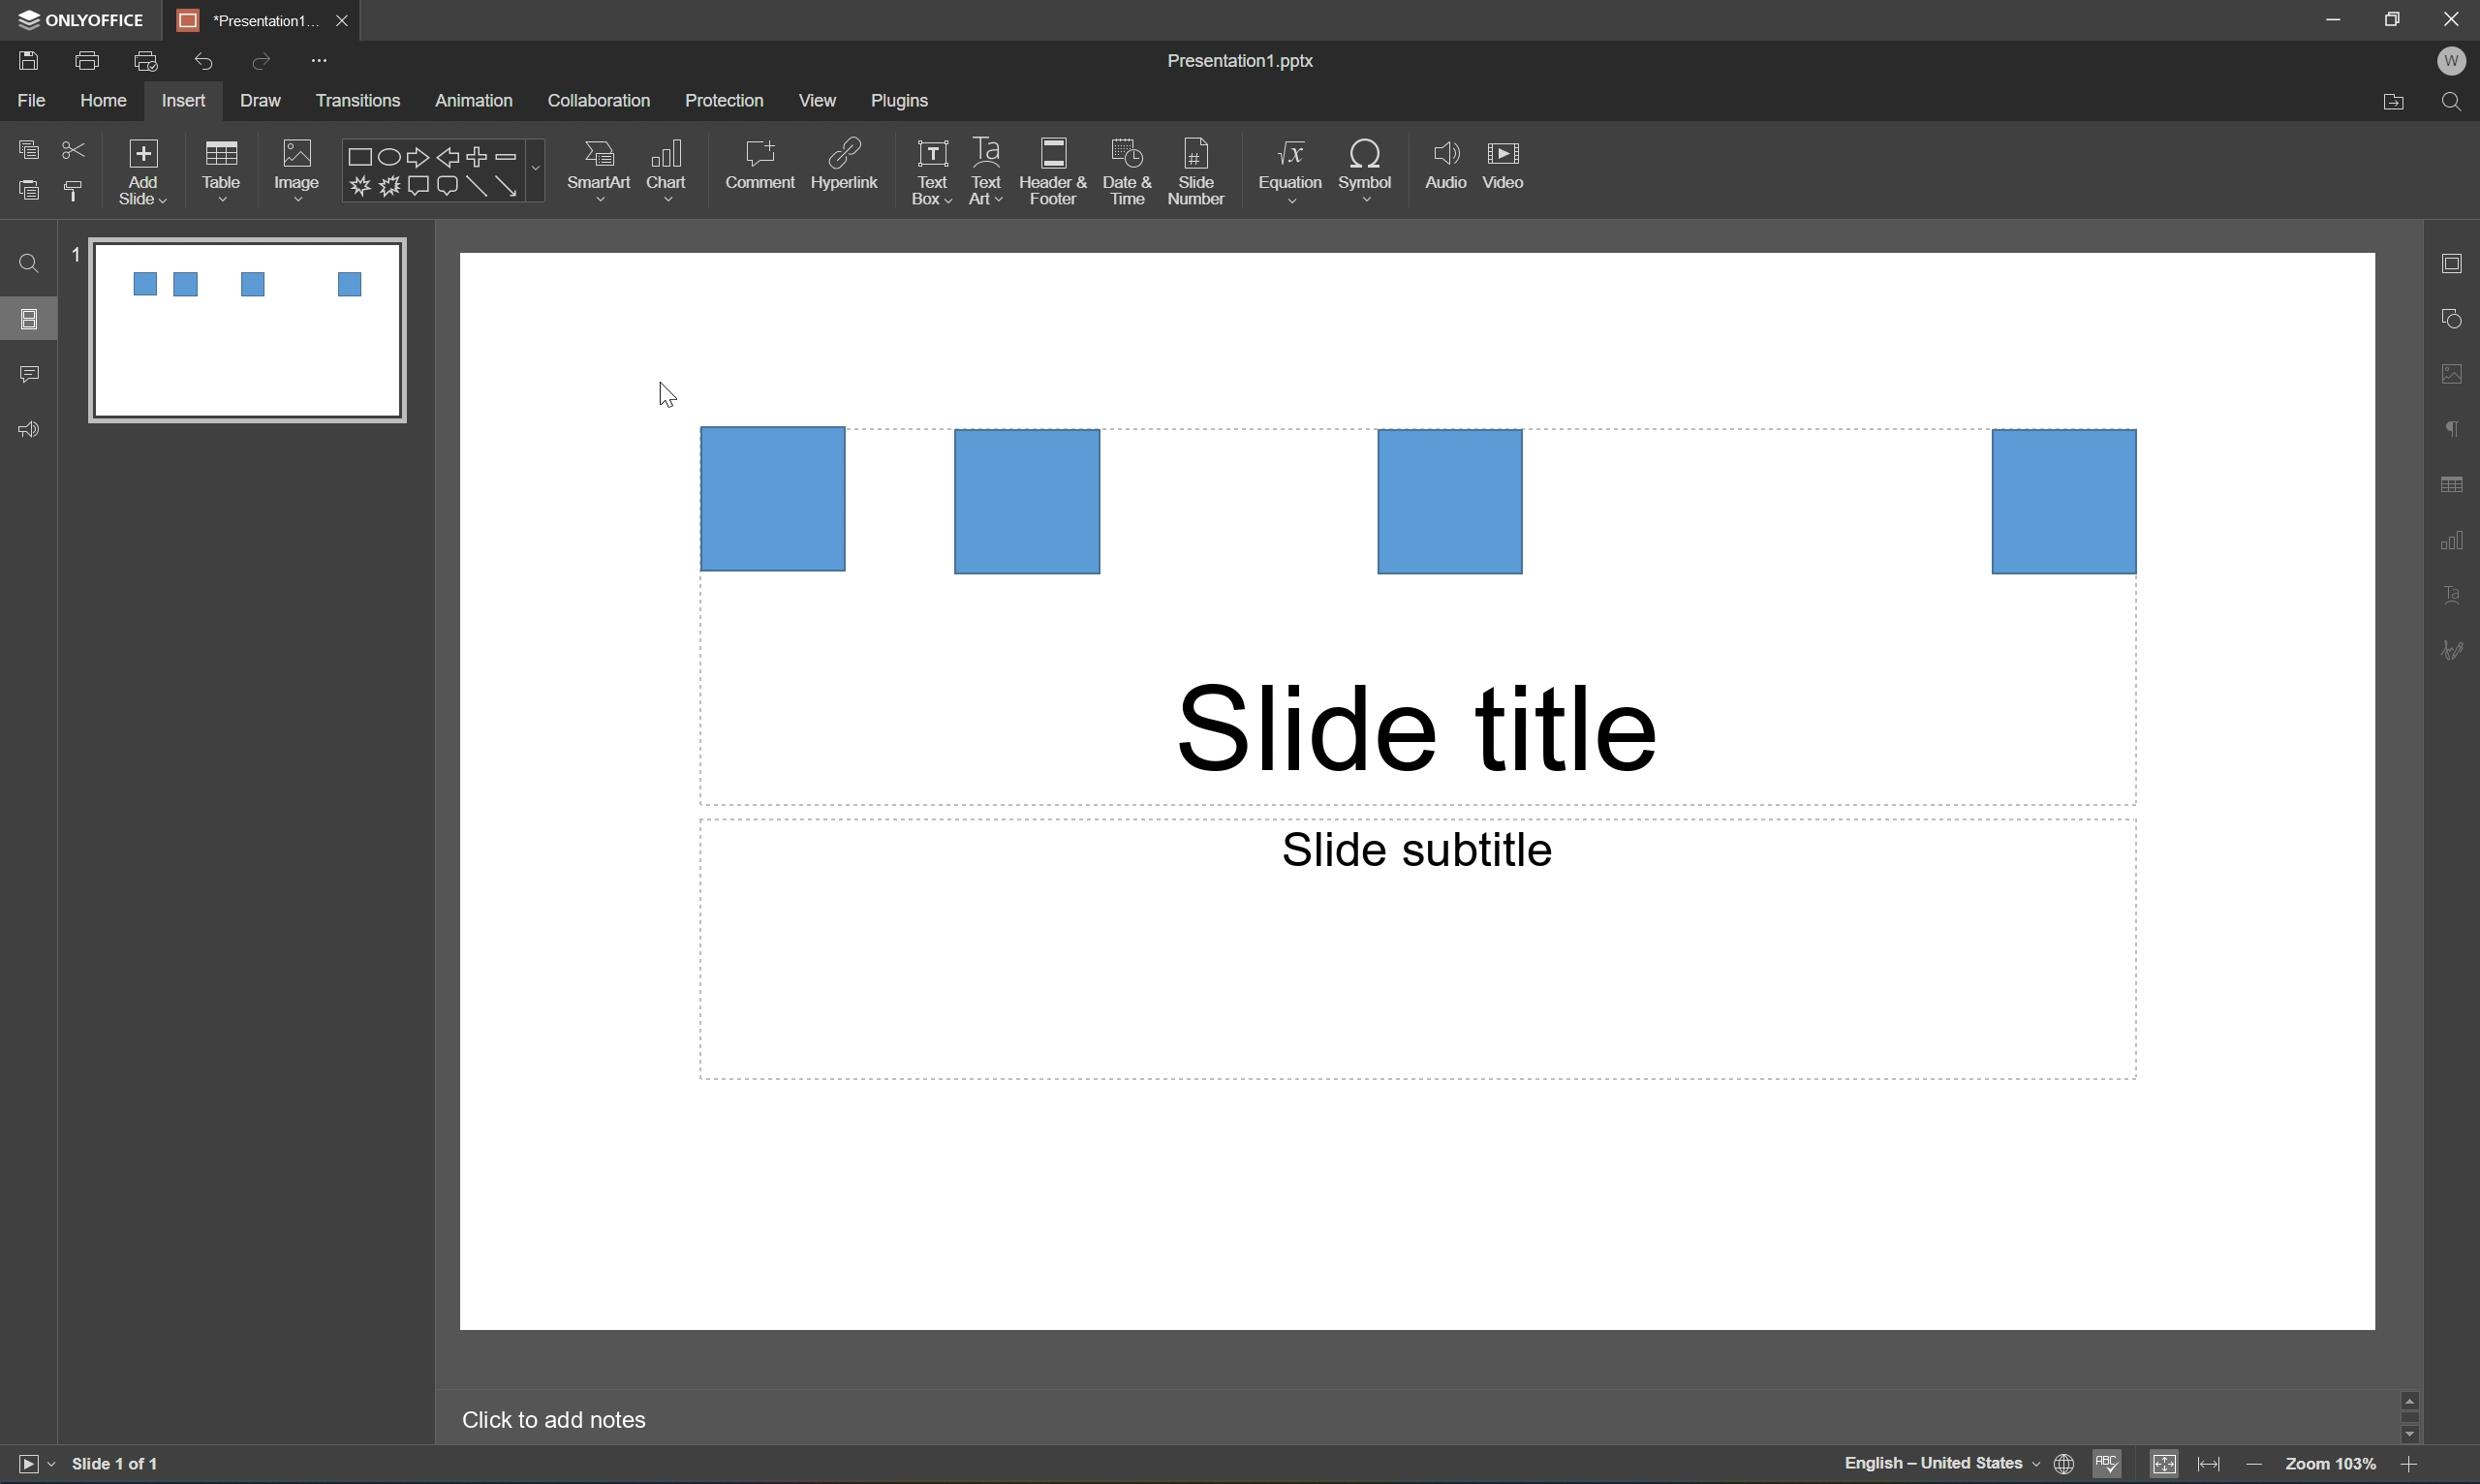 This screenshot has height=1484, width=2480. Describe the element at coordinates (146, 59) in the screenshot. I see `quick print` at that location.